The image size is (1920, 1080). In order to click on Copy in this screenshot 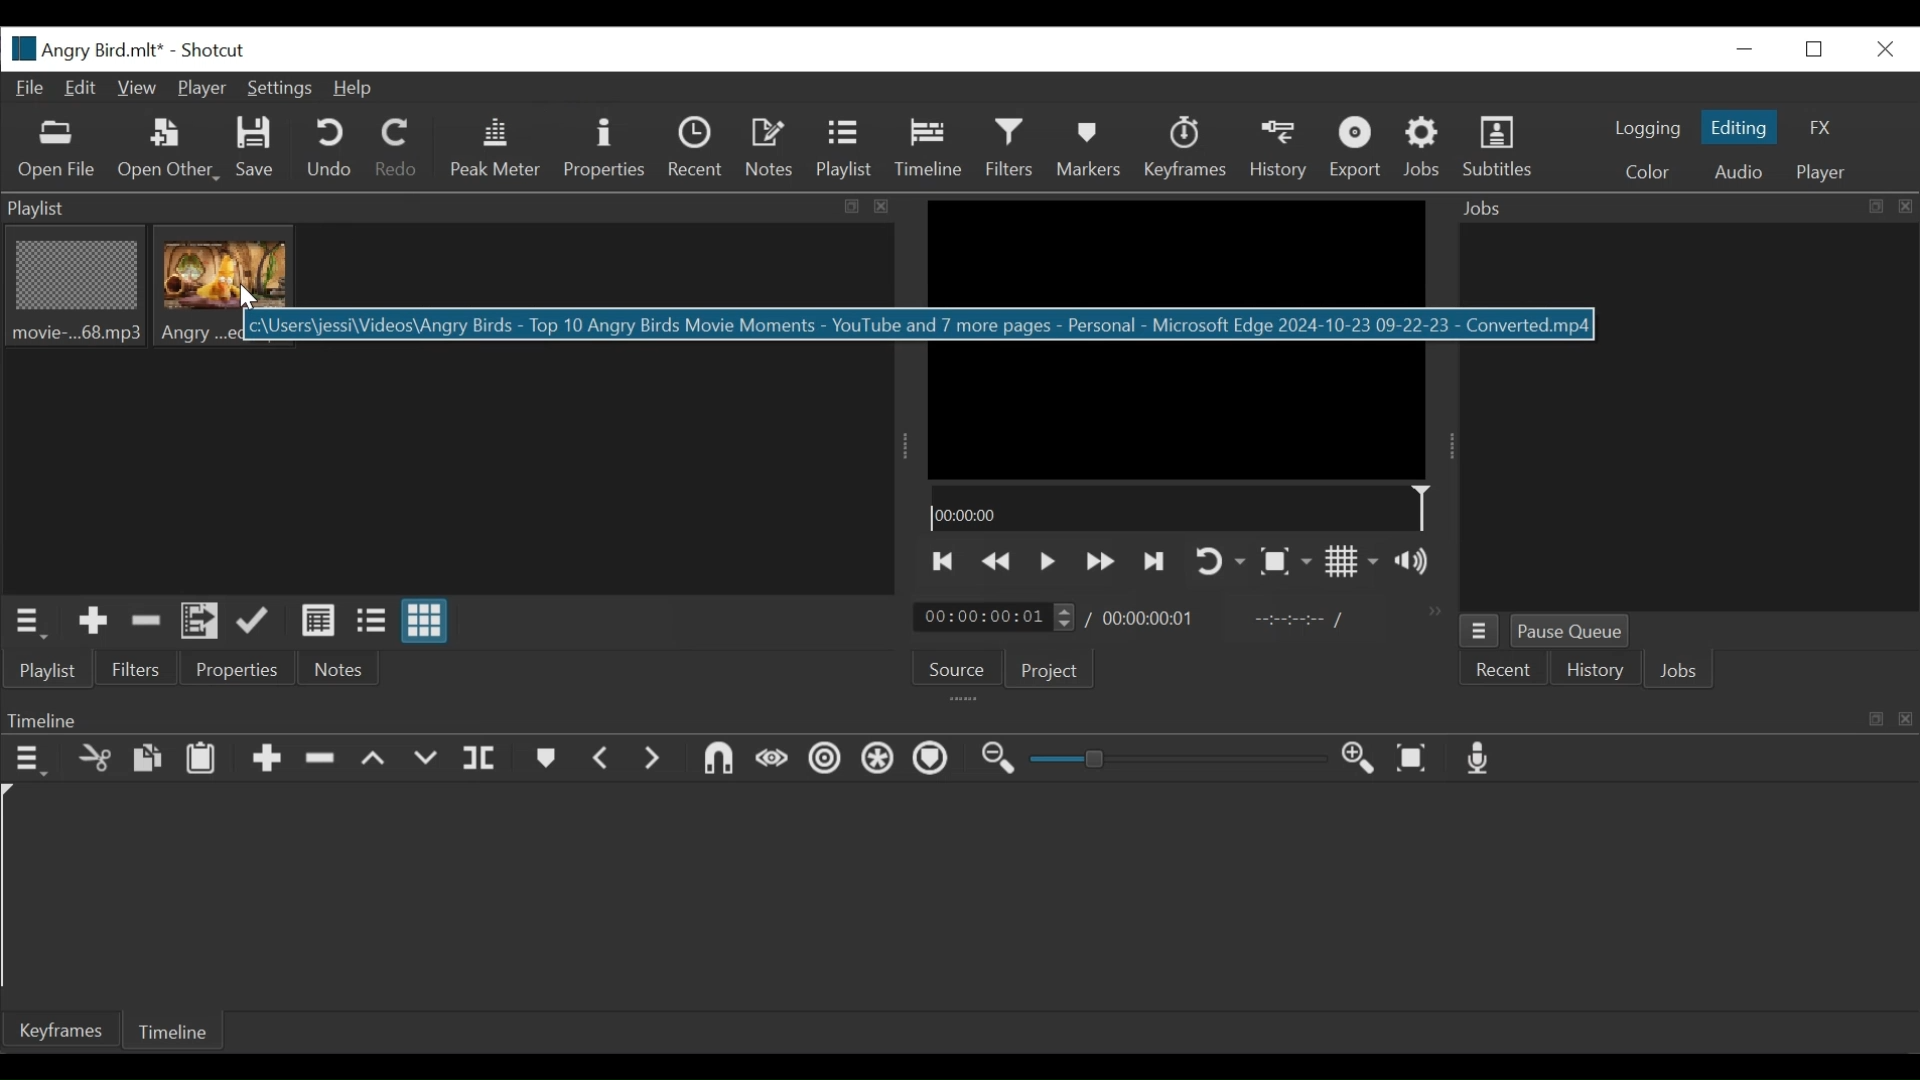, I will do `click(149, 761)`.